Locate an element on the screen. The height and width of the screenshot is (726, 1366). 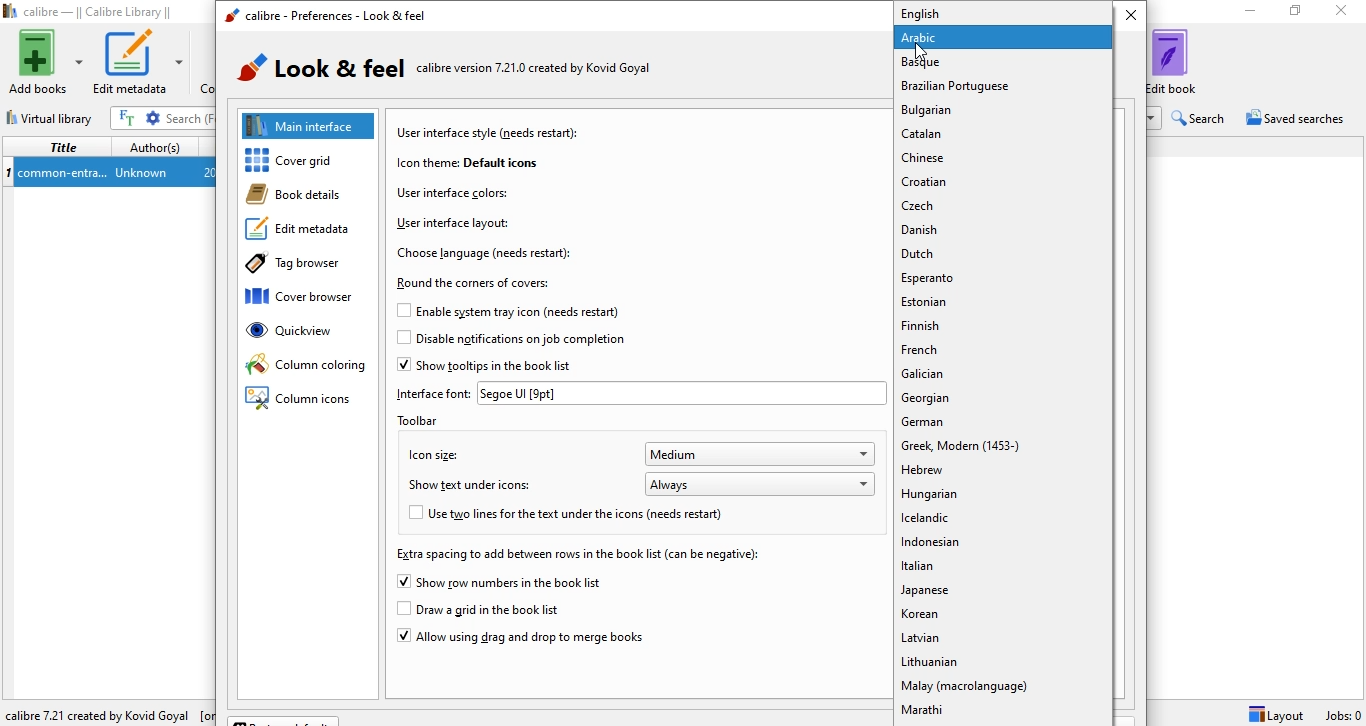
enable system tray icon (needs restart) is located at coordinates (489, 311).